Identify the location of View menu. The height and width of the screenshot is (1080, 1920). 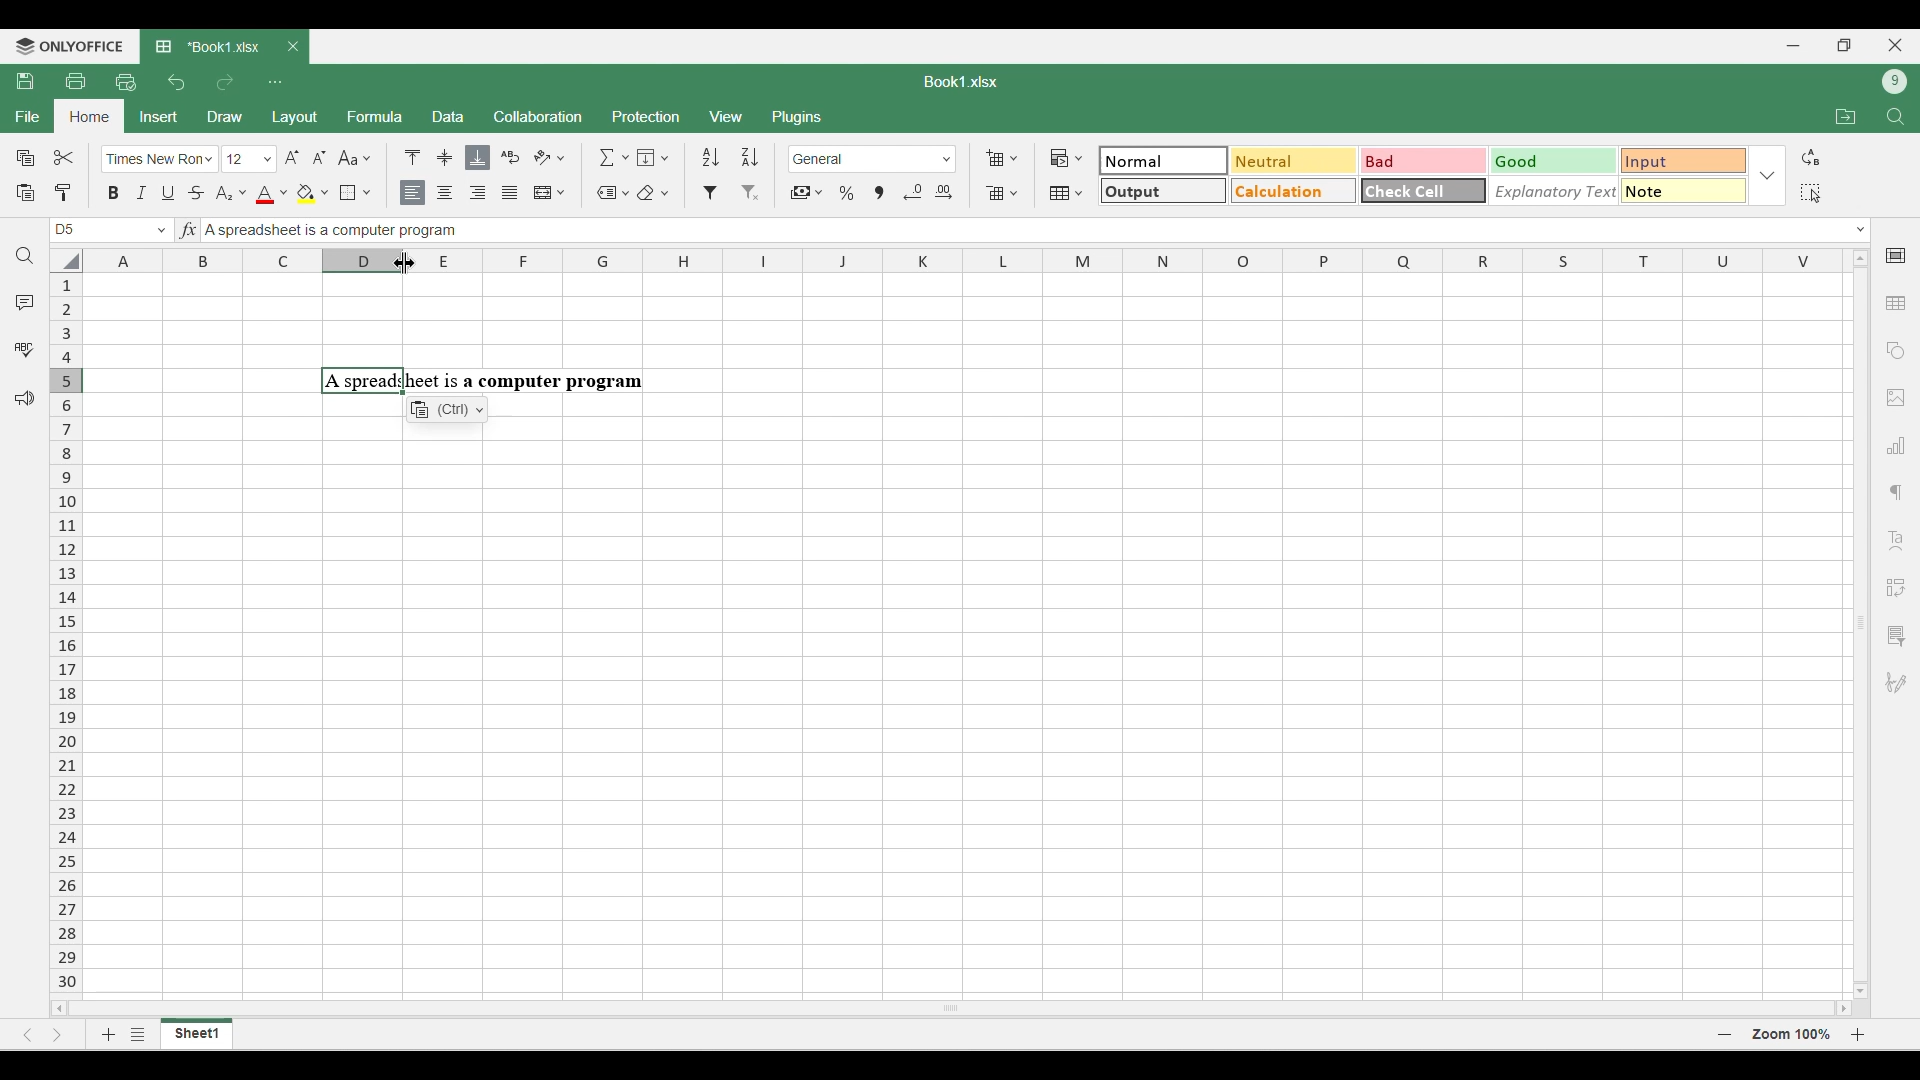
(728, 117).